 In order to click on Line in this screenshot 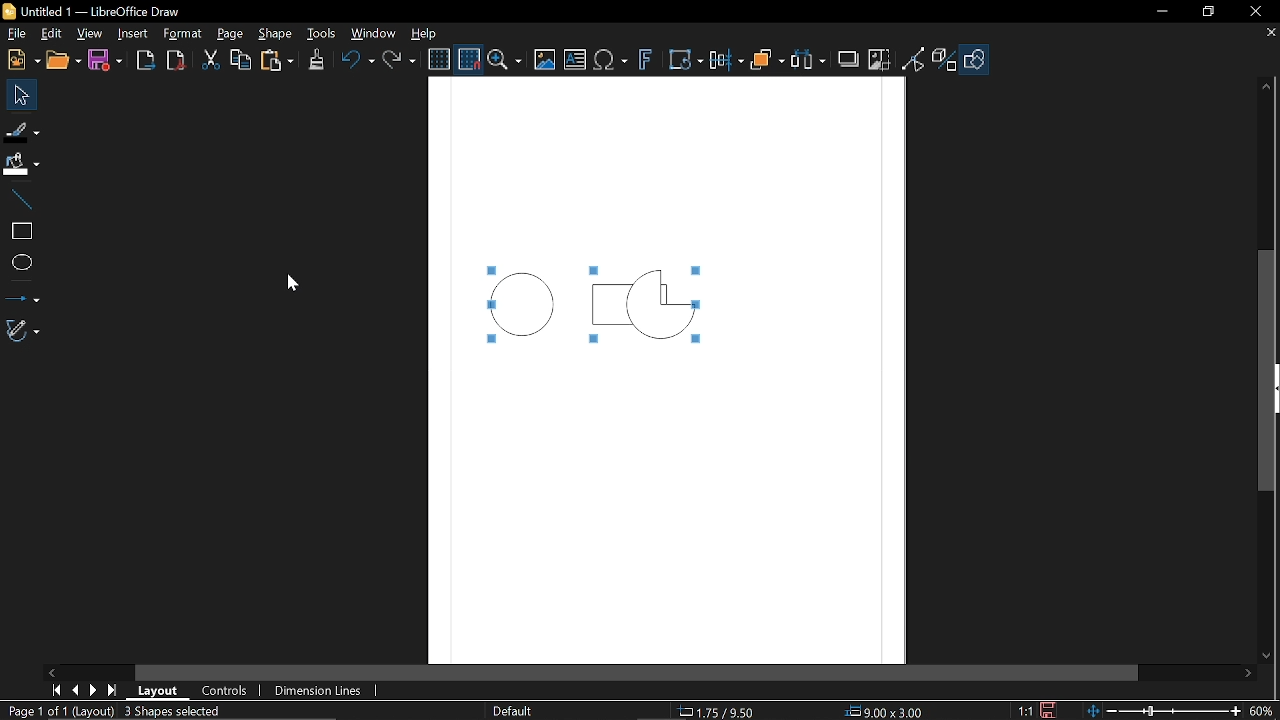, I will do `click(17, 194)`.